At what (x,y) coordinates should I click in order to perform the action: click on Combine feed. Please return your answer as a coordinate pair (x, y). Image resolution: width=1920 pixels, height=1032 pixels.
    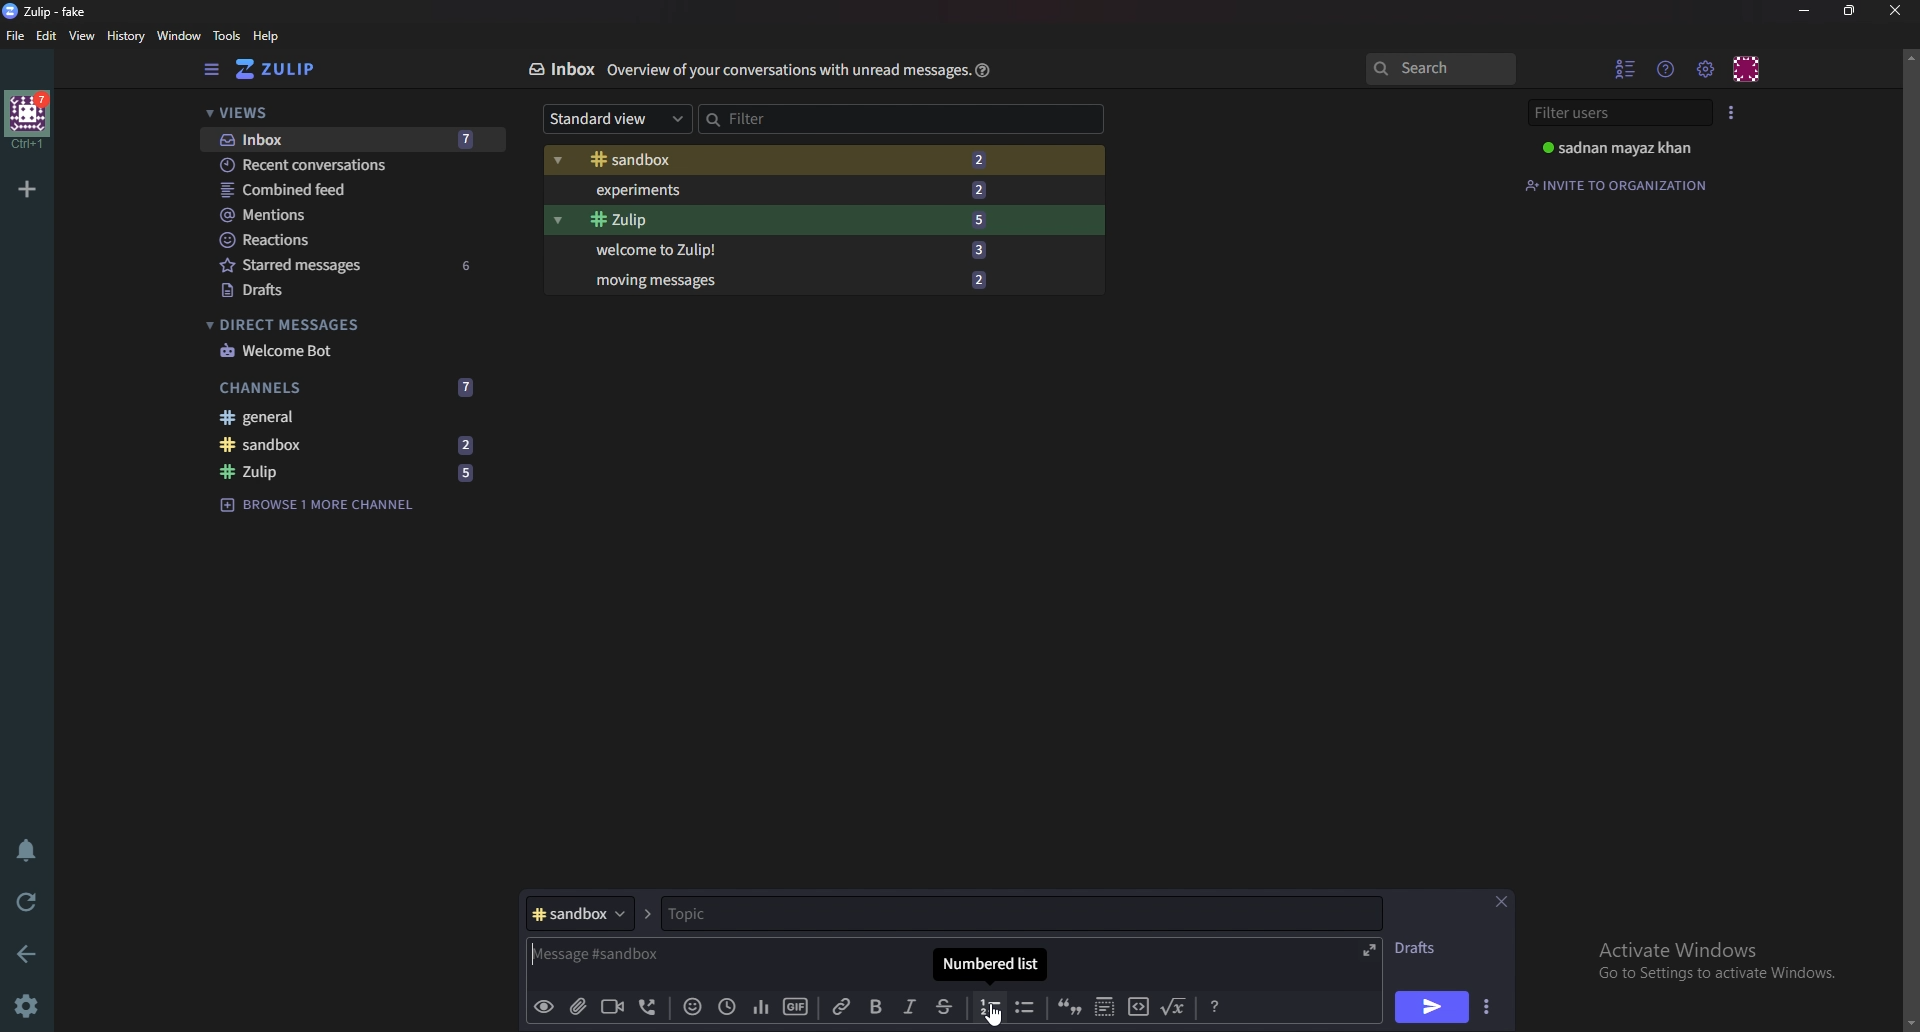
    Looking at the image, I should click on (355, 190).